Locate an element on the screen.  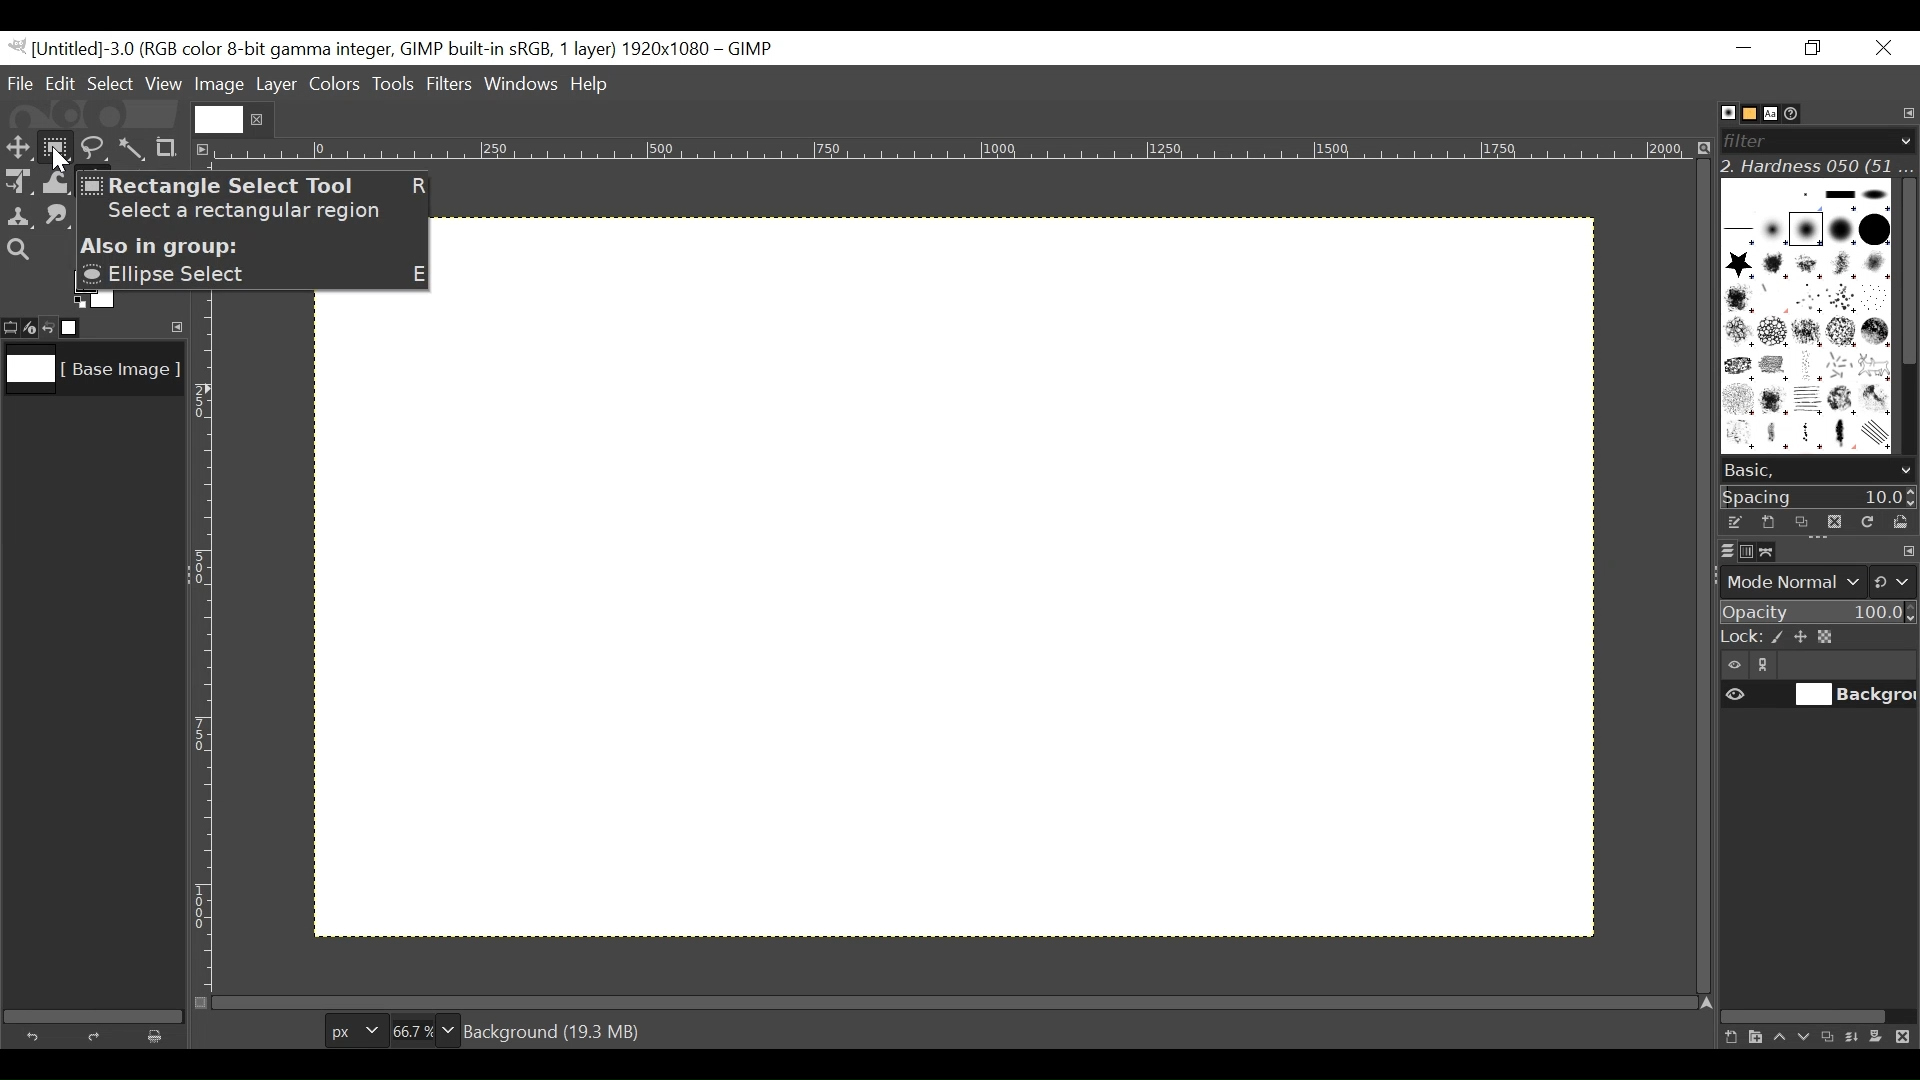
cursor is located at coordinates (57, 161).